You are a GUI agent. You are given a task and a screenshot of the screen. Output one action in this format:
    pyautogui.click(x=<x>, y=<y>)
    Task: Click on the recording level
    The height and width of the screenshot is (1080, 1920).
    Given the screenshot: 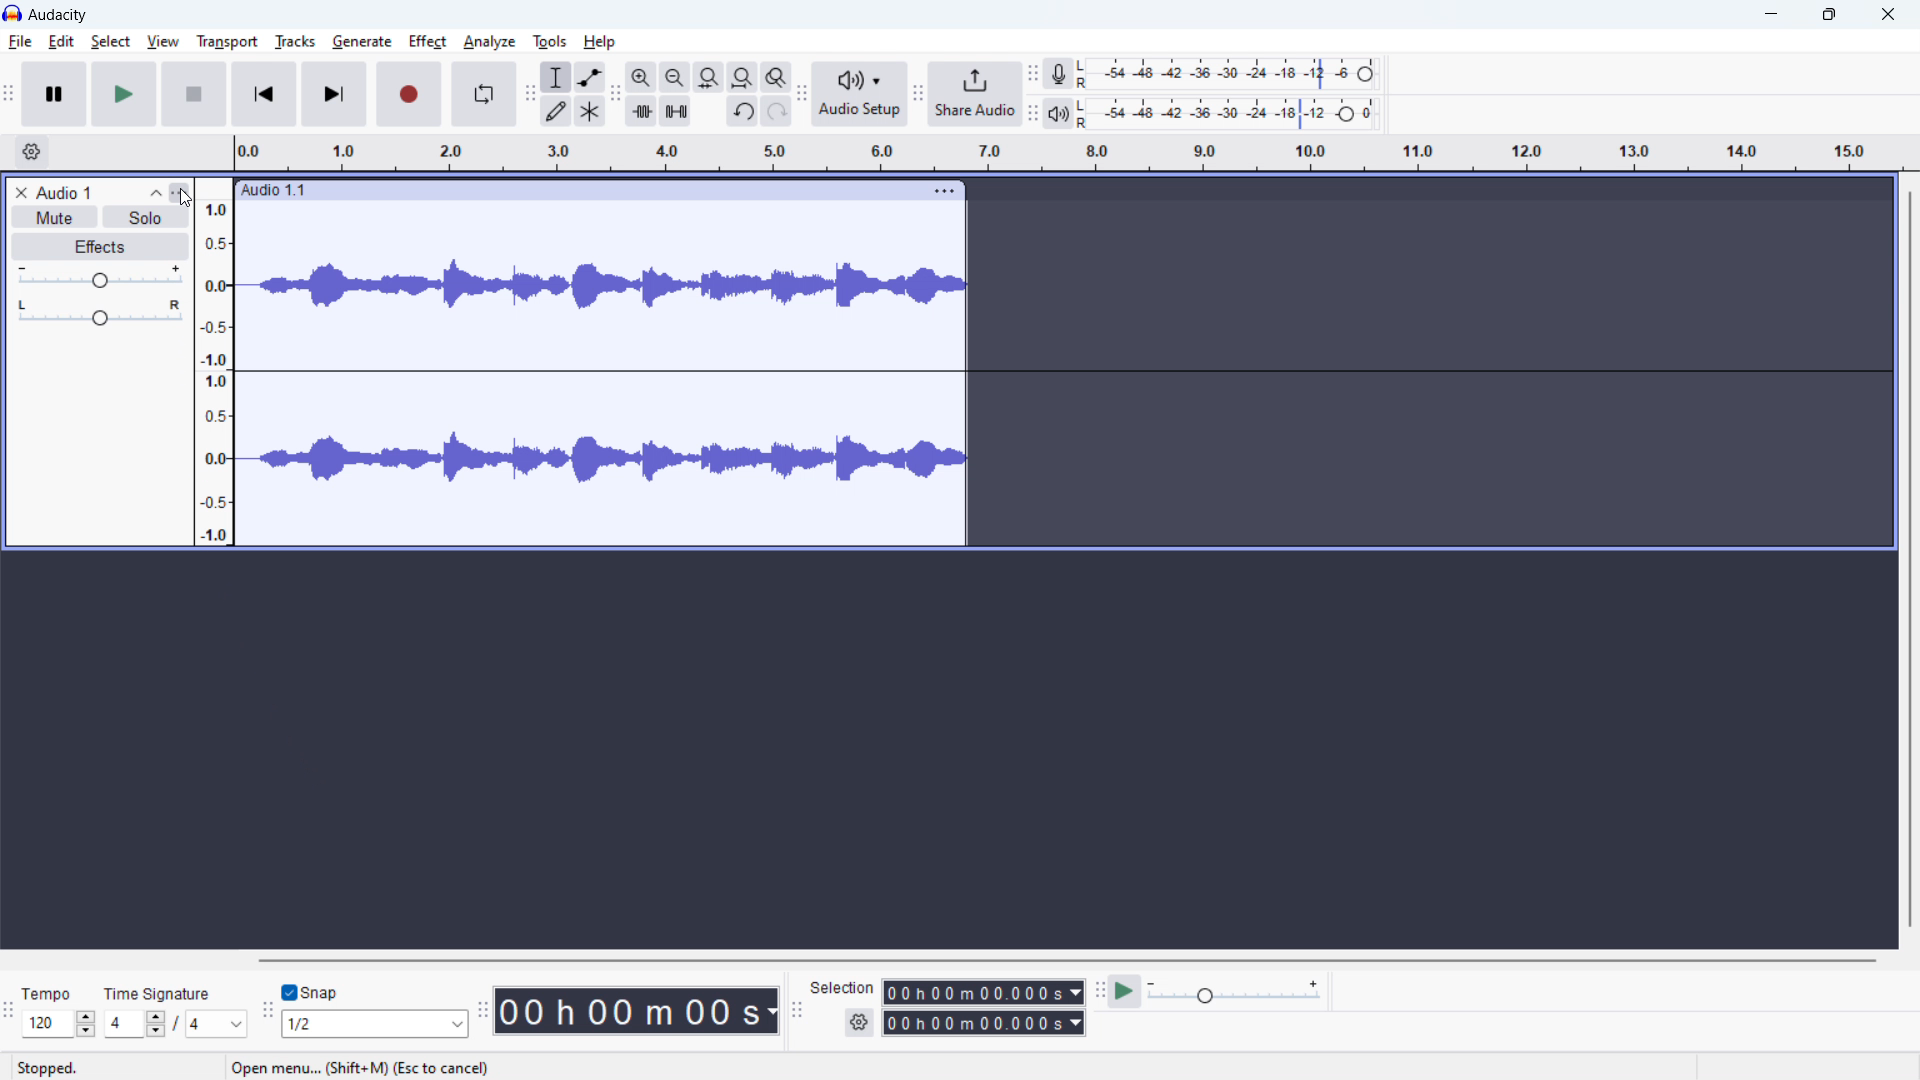 What is the action you would take?
    pyautogui.click(x=1231, y=74)
    